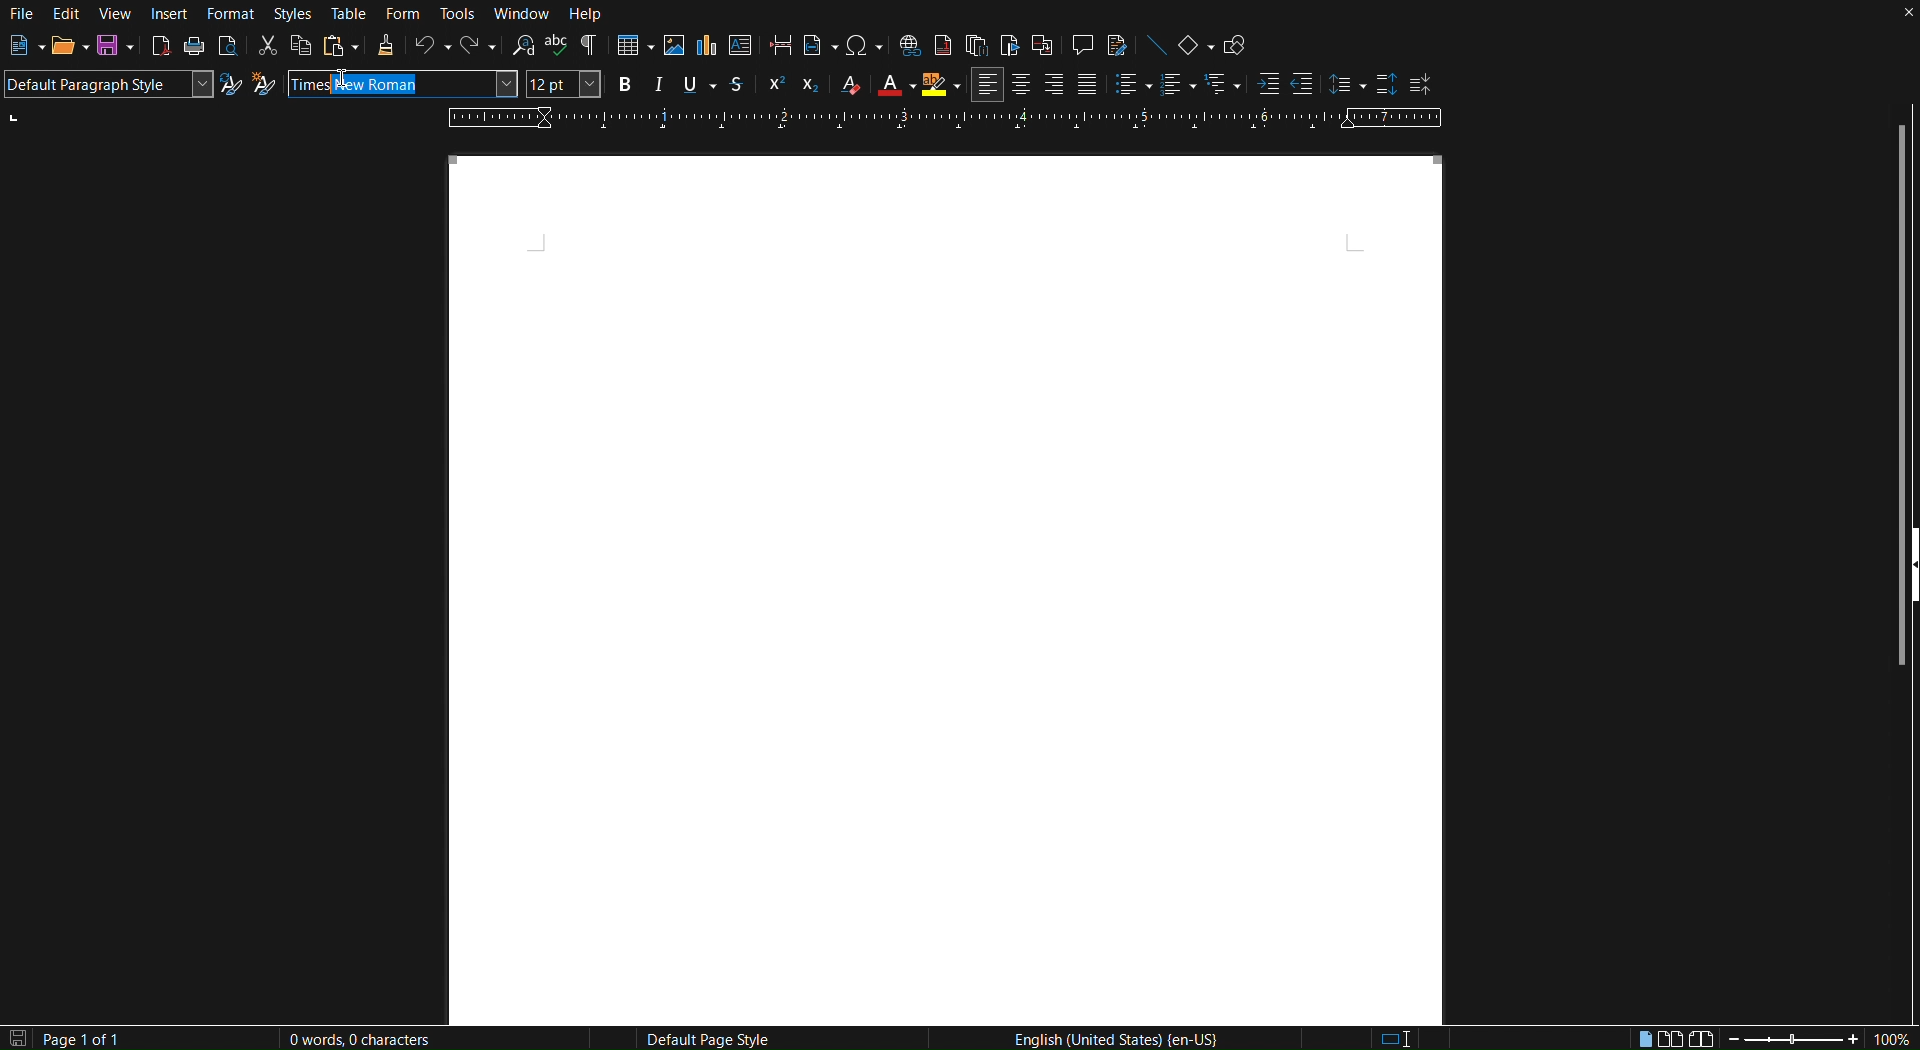  What do you see at coordinates (227, 13) in the screenshot?
I see `Format` at bounding box center [227, 13].